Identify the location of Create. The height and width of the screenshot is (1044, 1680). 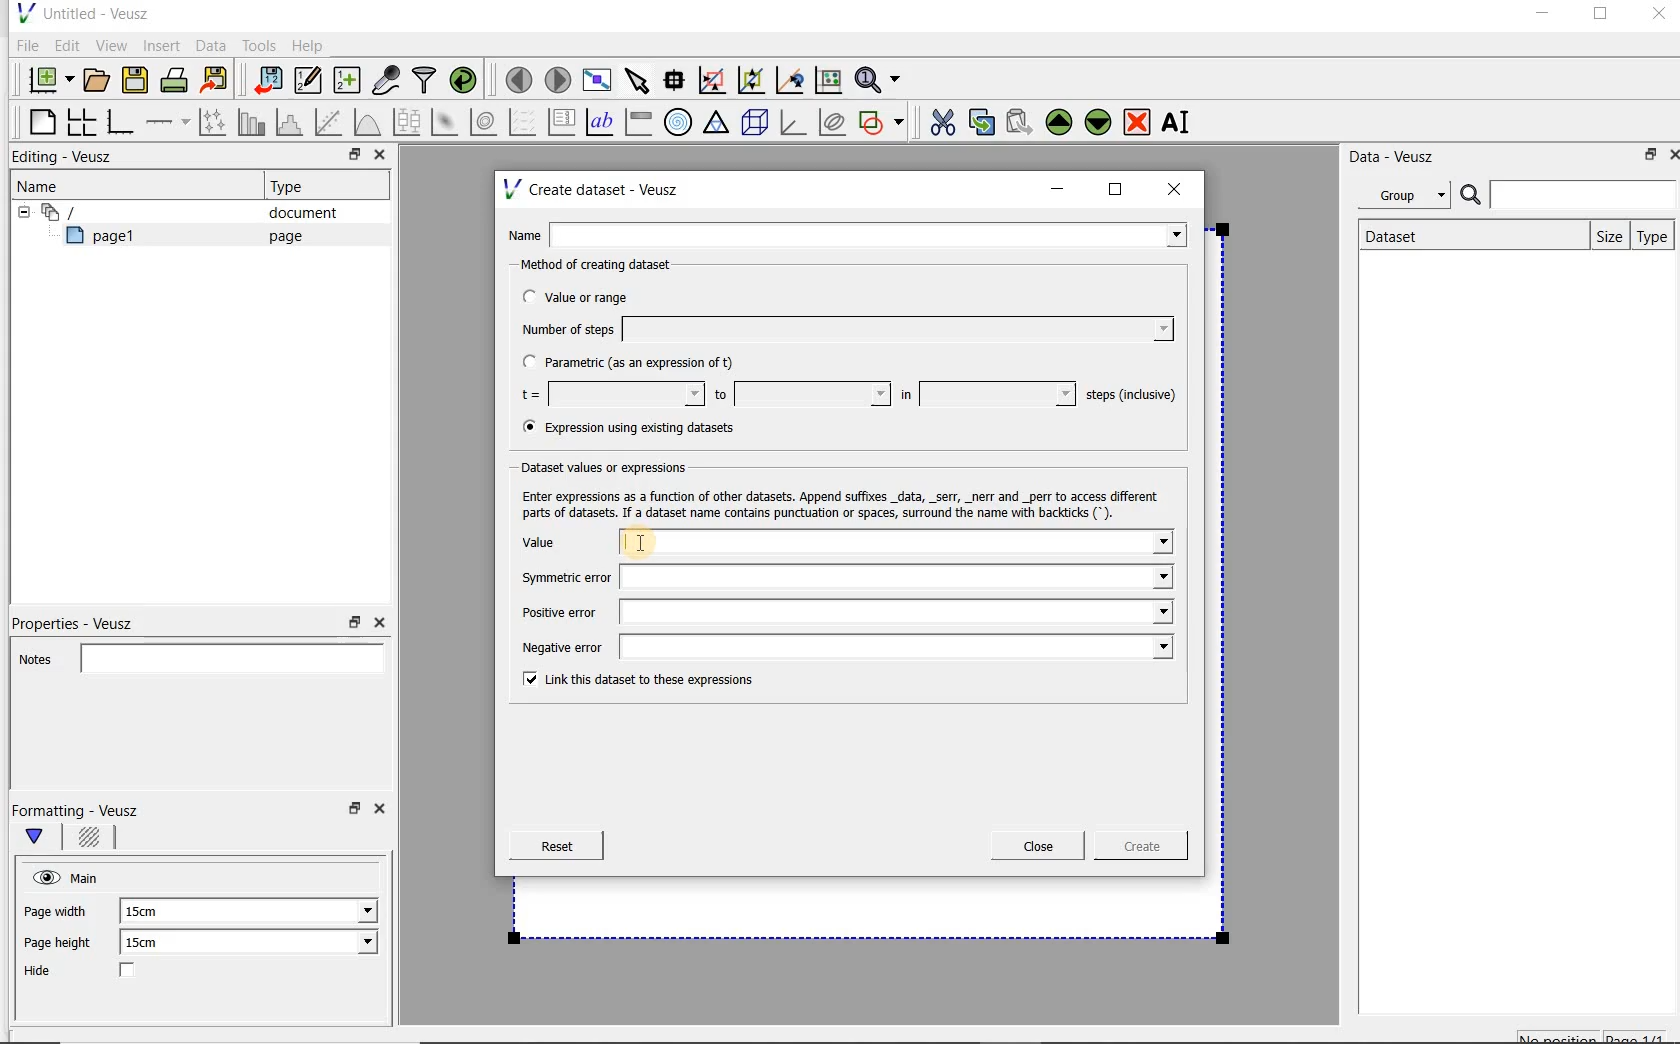
(1135, 849).